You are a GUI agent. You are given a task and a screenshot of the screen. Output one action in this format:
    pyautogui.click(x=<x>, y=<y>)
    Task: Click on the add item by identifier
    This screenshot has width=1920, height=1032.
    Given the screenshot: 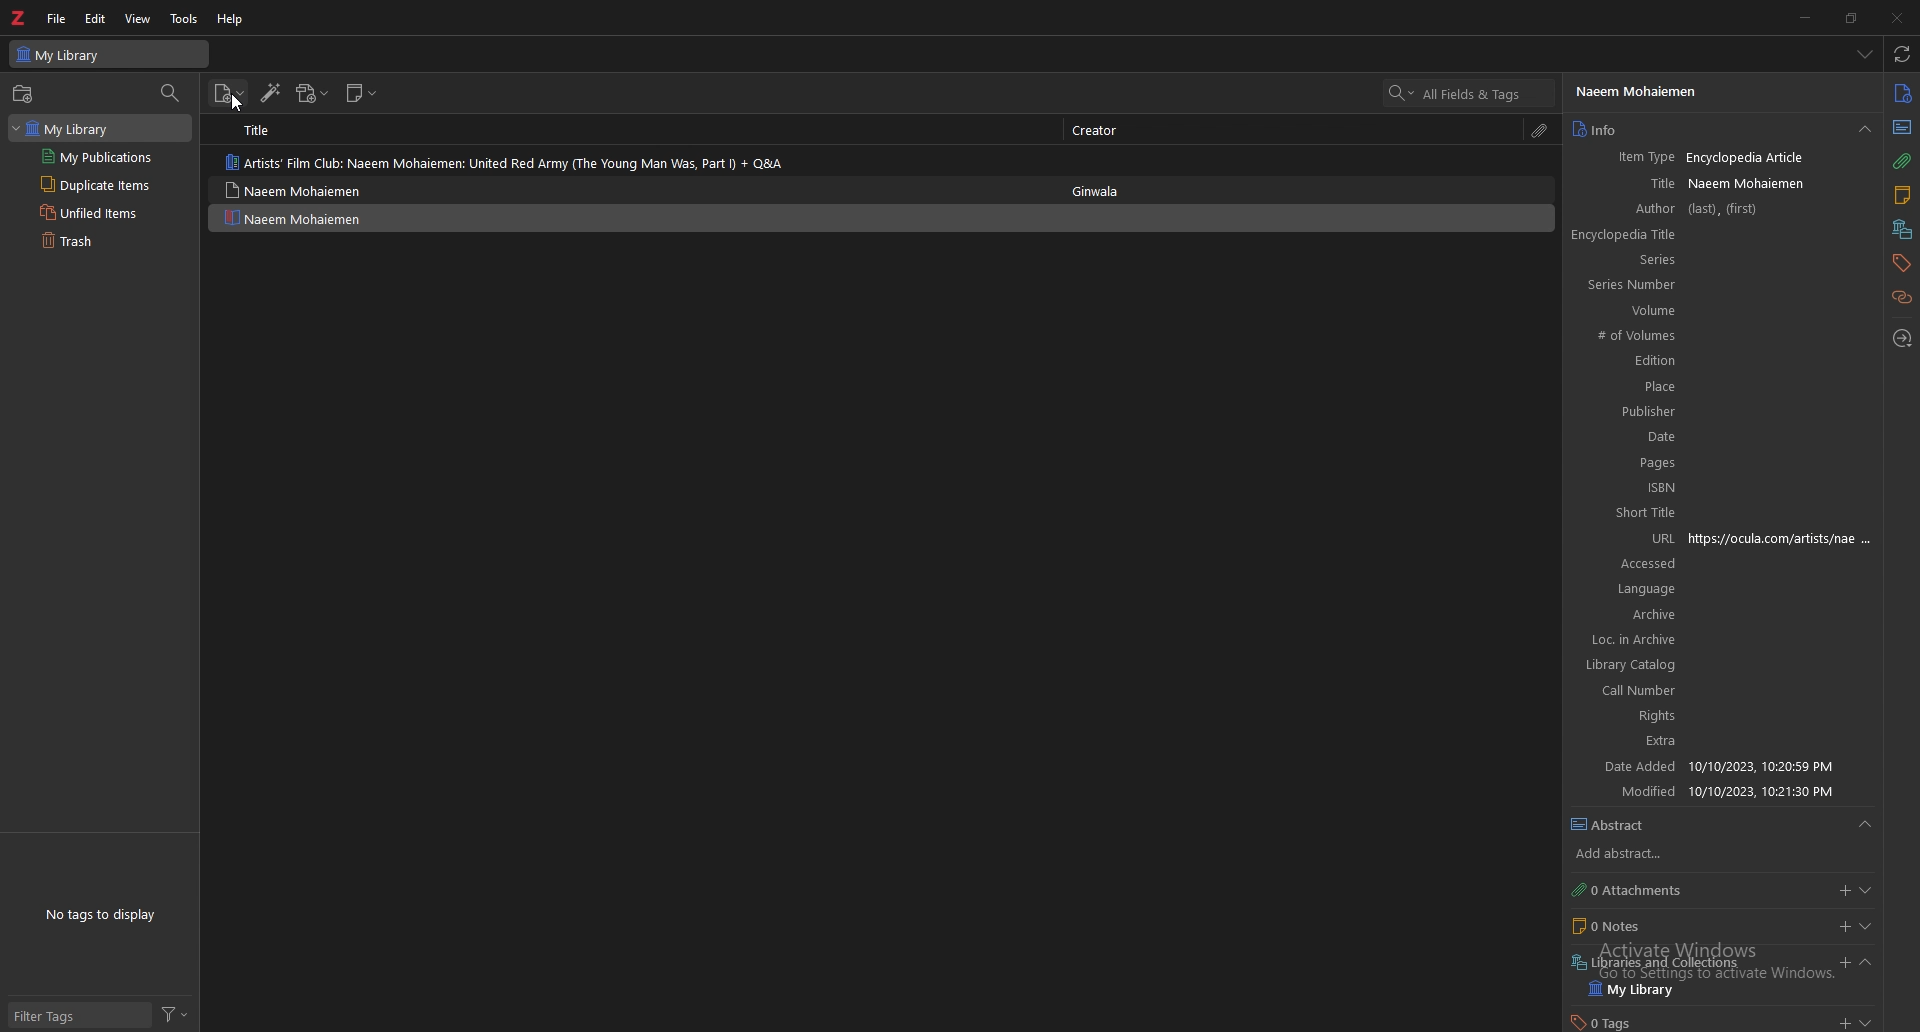 What is the action you would take?
    pyautogui.click(x=272, y=94)
    